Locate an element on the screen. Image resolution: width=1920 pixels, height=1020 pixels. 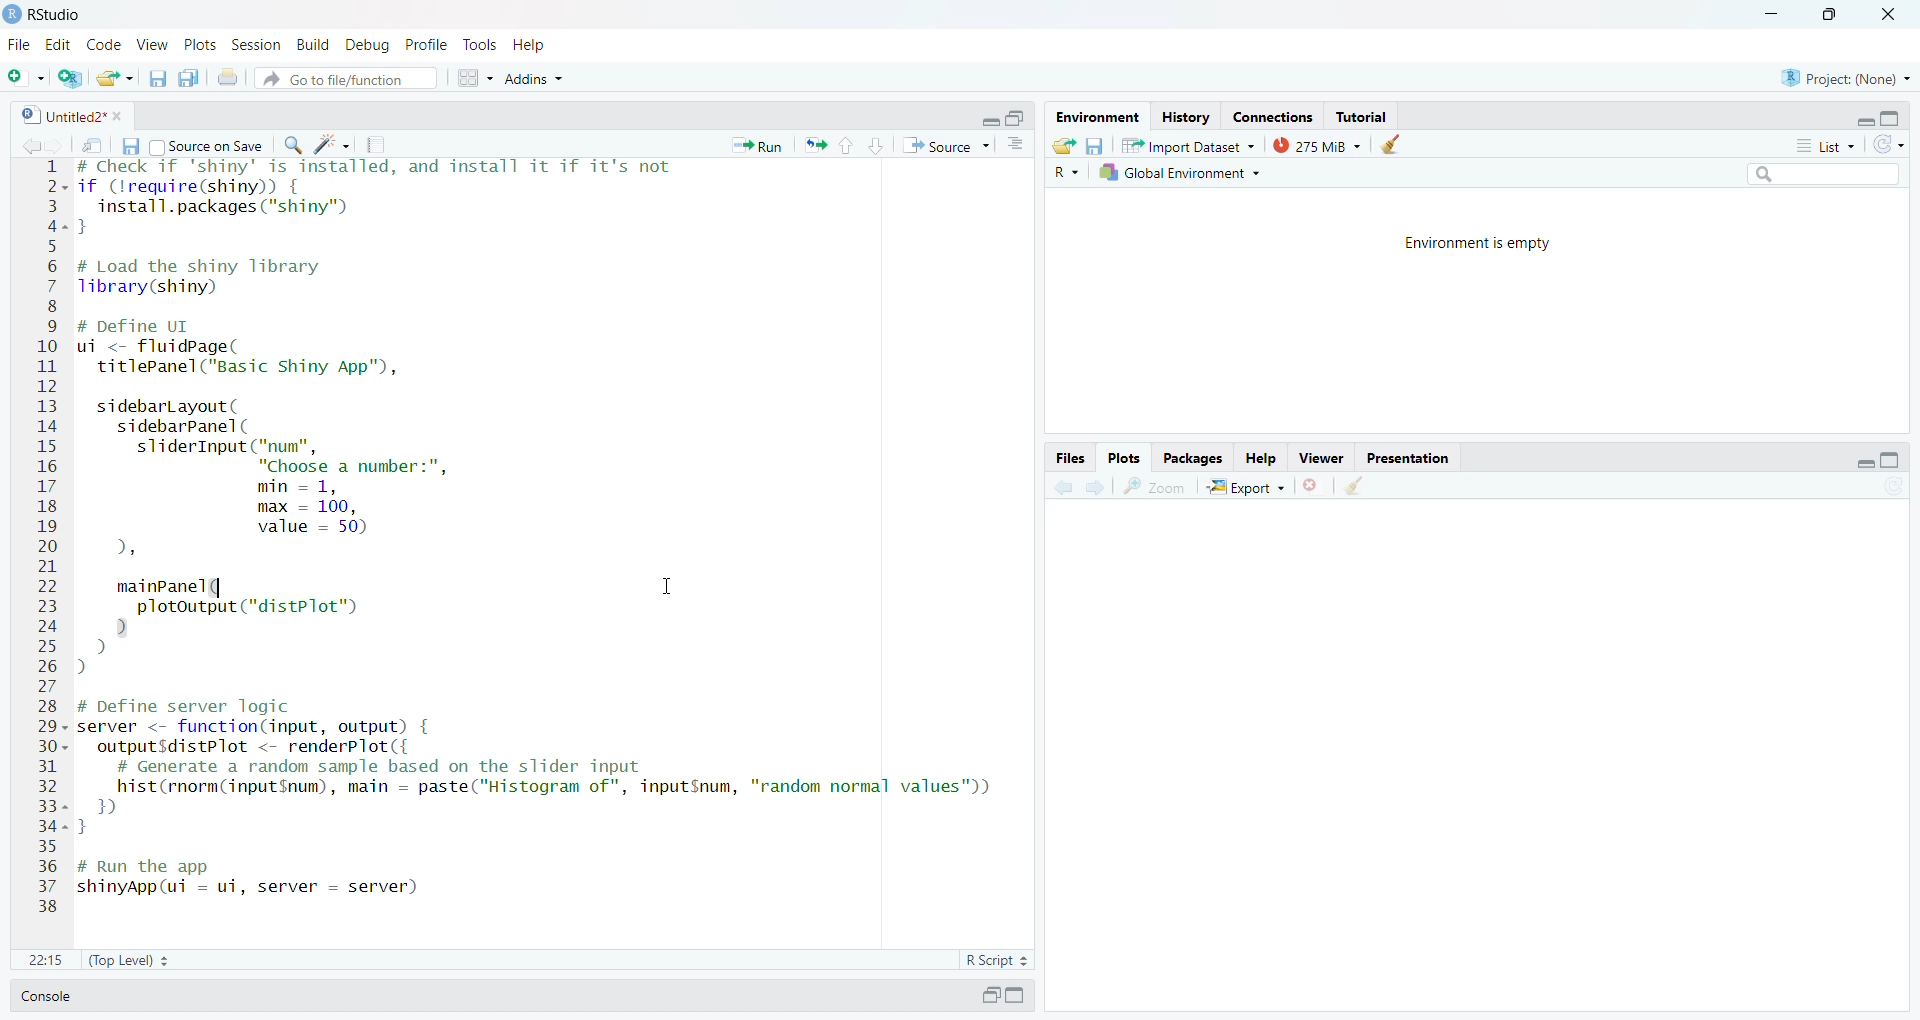
maximize is located at coordinates (1892, 118).